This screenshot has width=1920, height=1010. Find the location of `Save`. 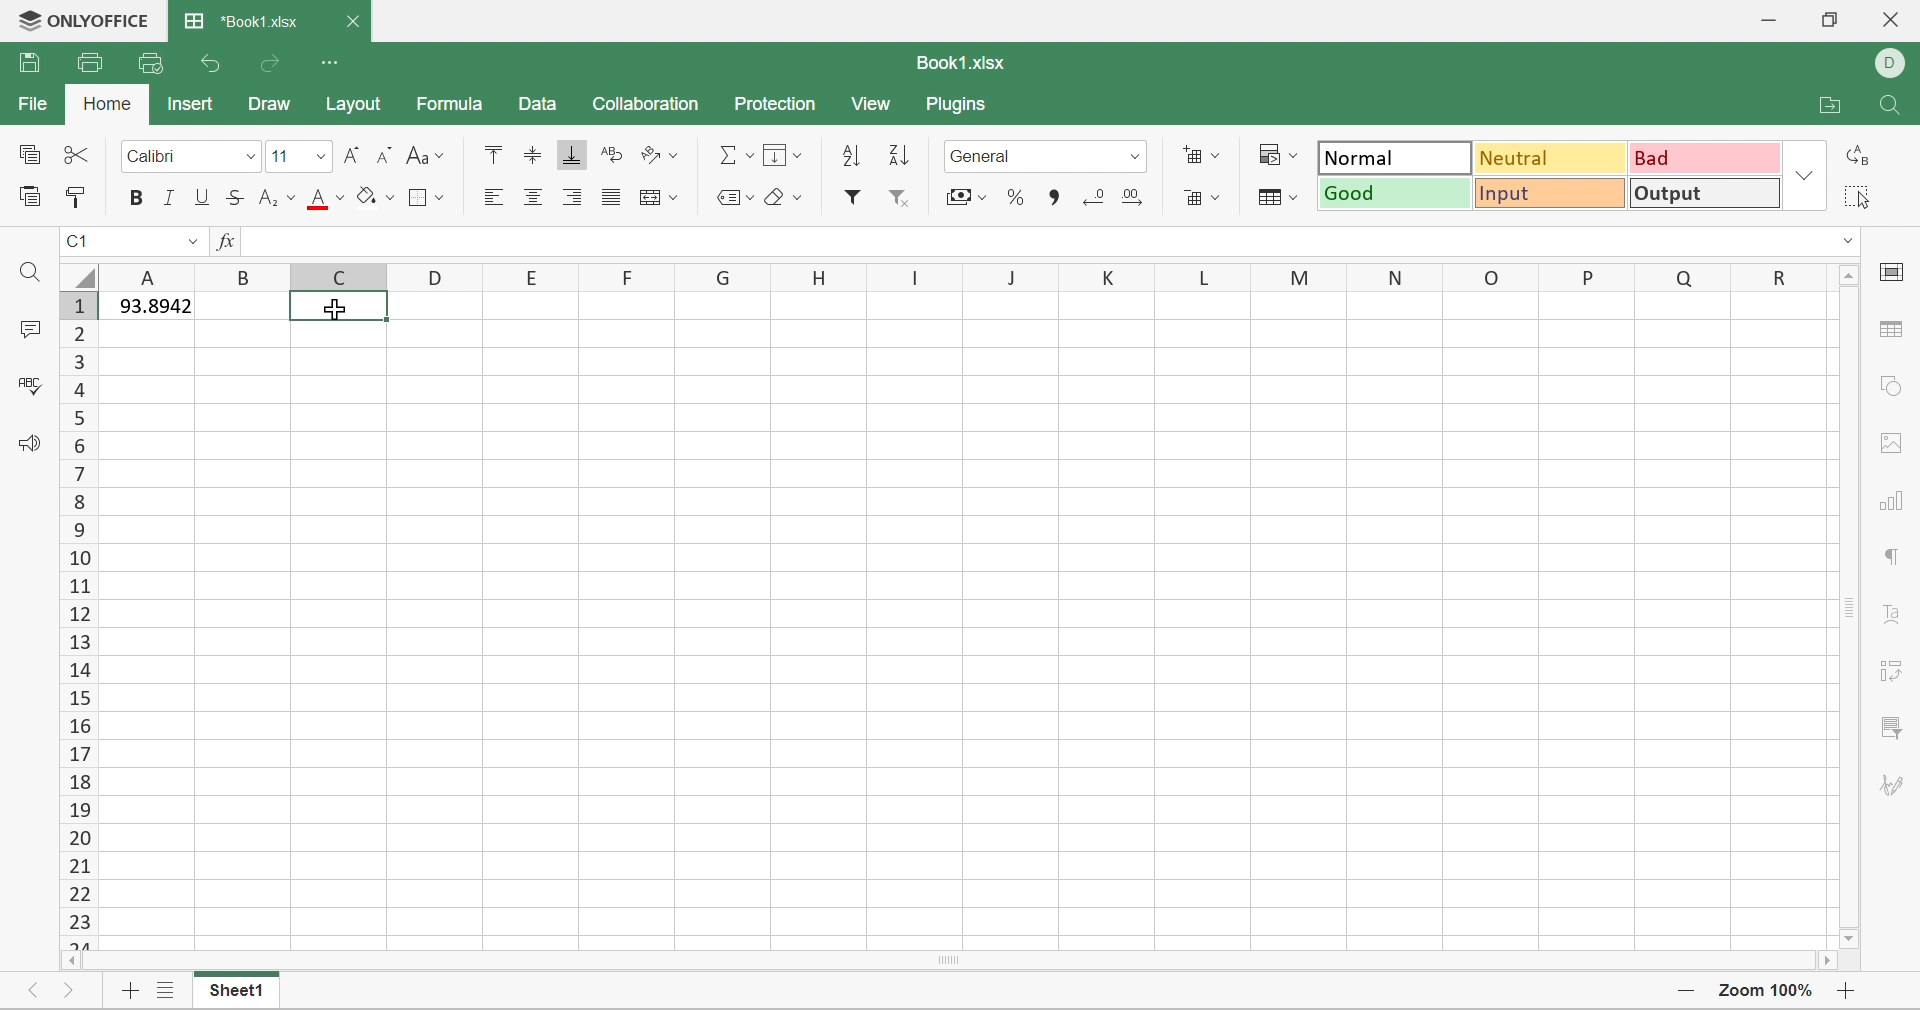

Save is located at coordinates (27, 63).